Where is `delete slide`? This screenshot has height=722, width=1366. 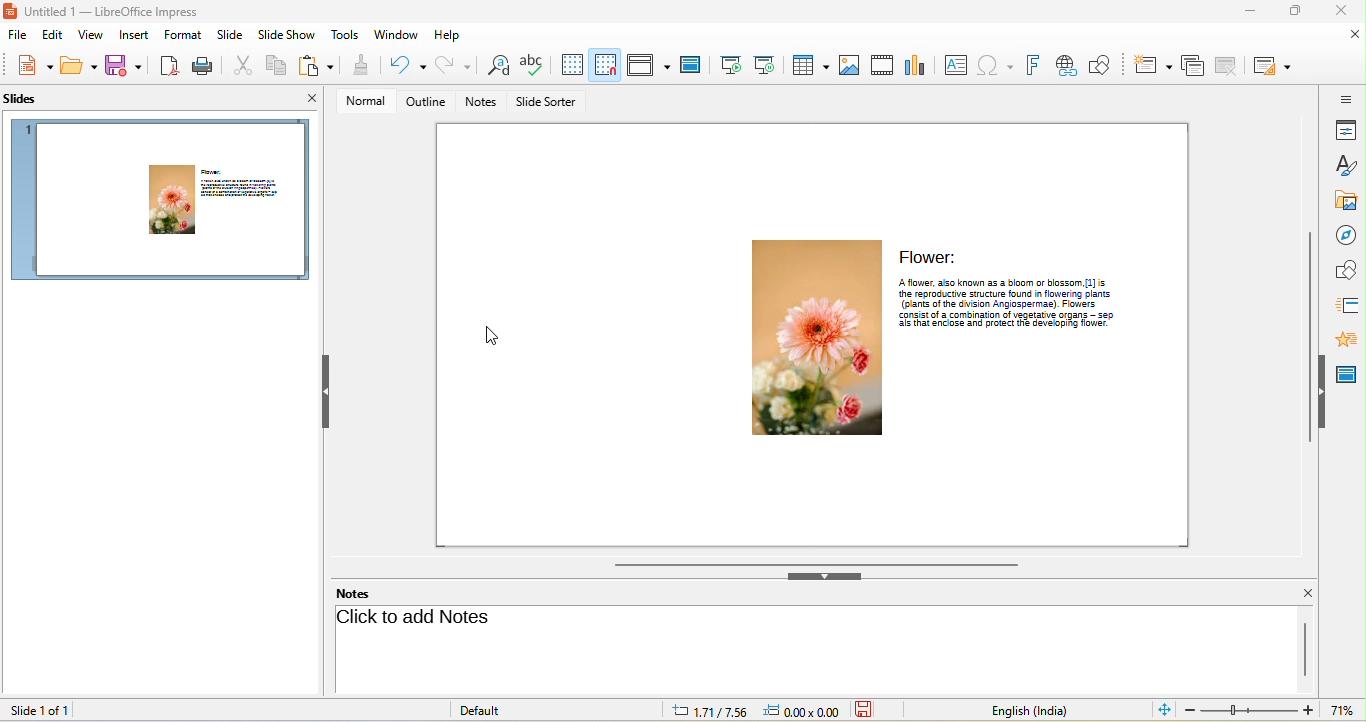 delete slide is located at coordinates (1229, 66).